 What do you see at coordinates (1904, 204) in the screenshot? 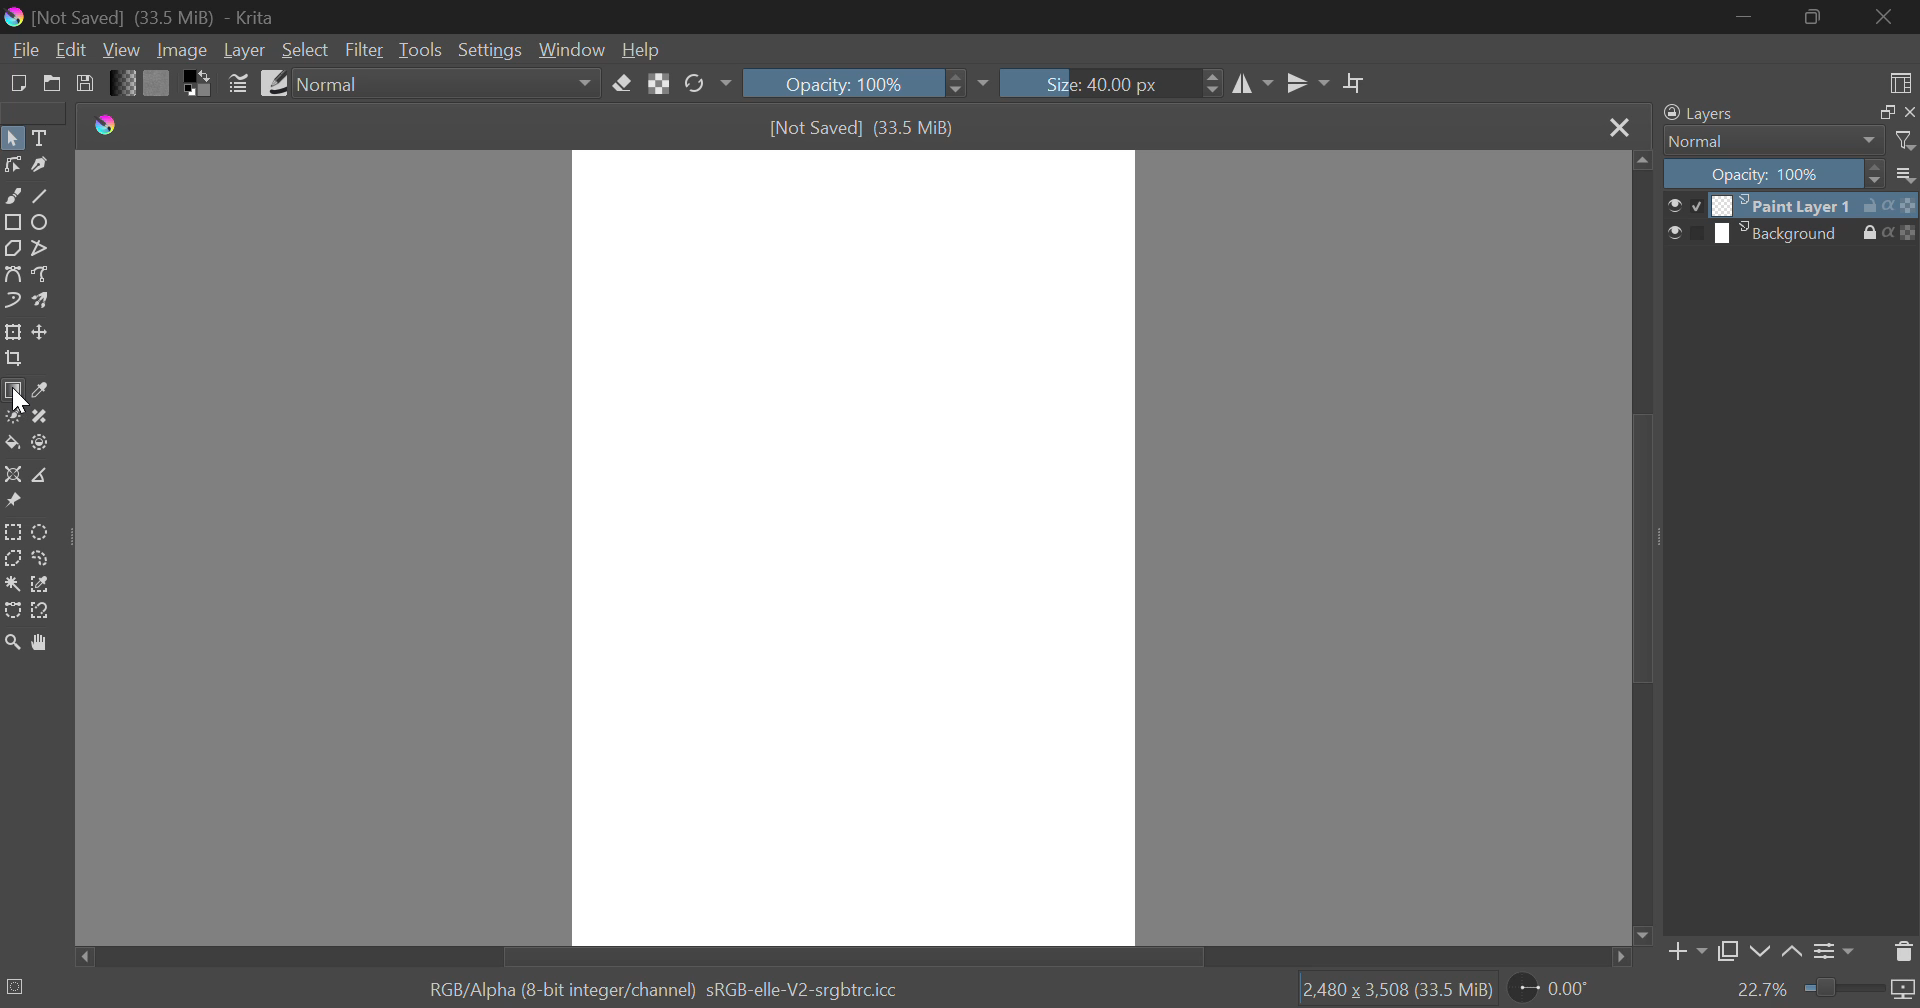
I see `icon` at bounding box center [1904, 204].